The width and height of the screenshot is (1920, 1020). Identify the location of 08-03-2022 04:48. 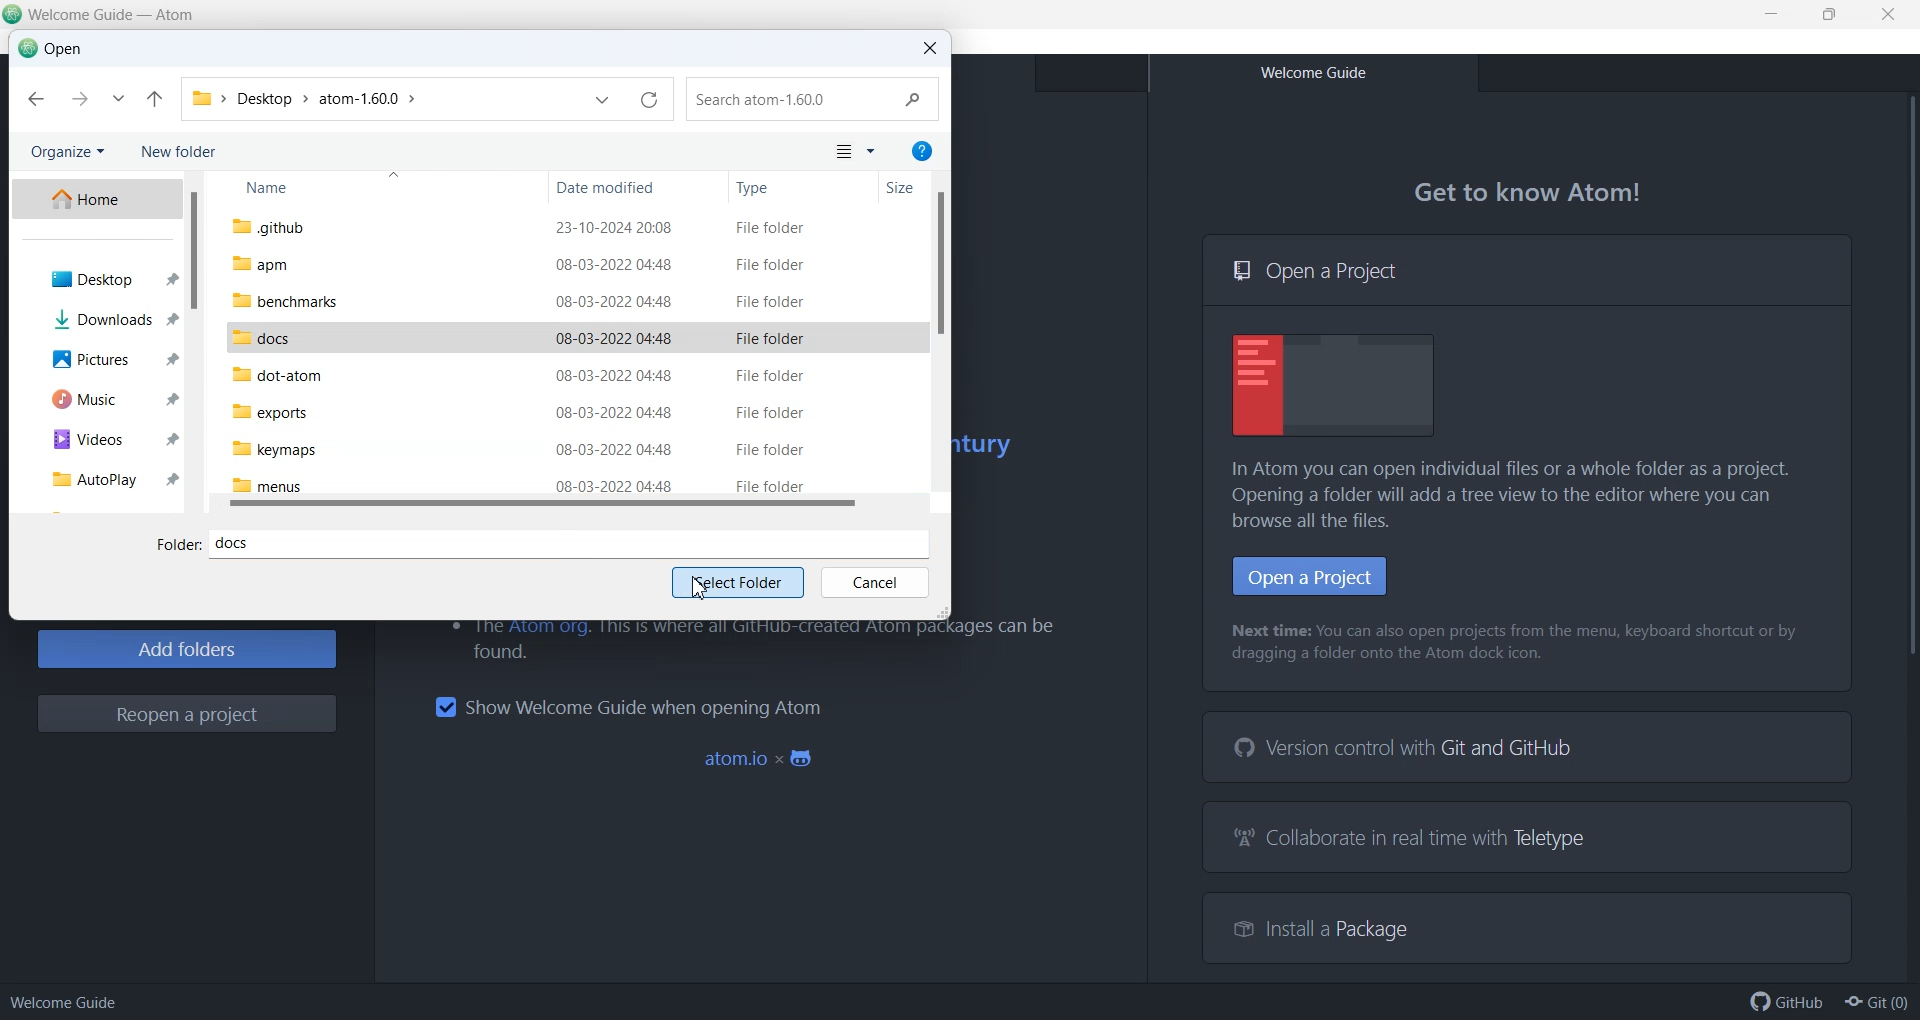
(614, 375).